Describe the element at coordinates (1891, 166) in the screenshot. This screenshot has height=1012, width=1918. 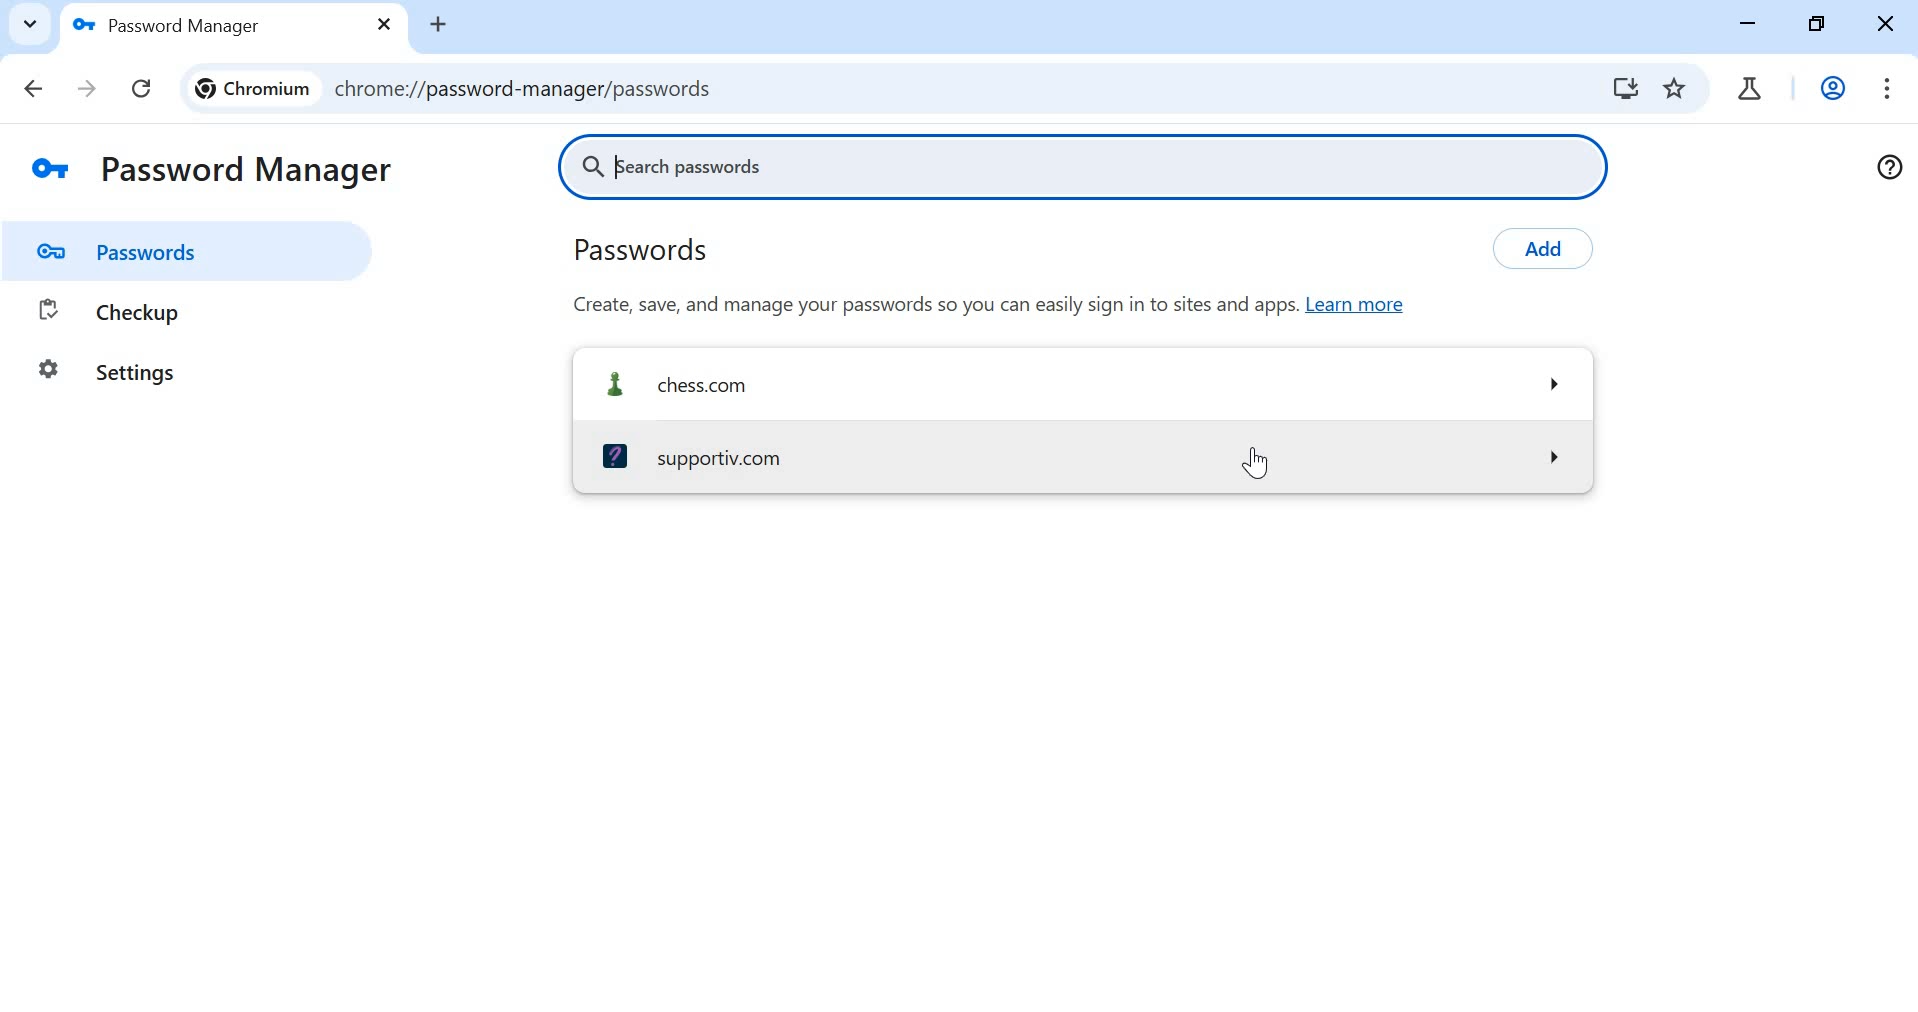
I see `help` at that location.